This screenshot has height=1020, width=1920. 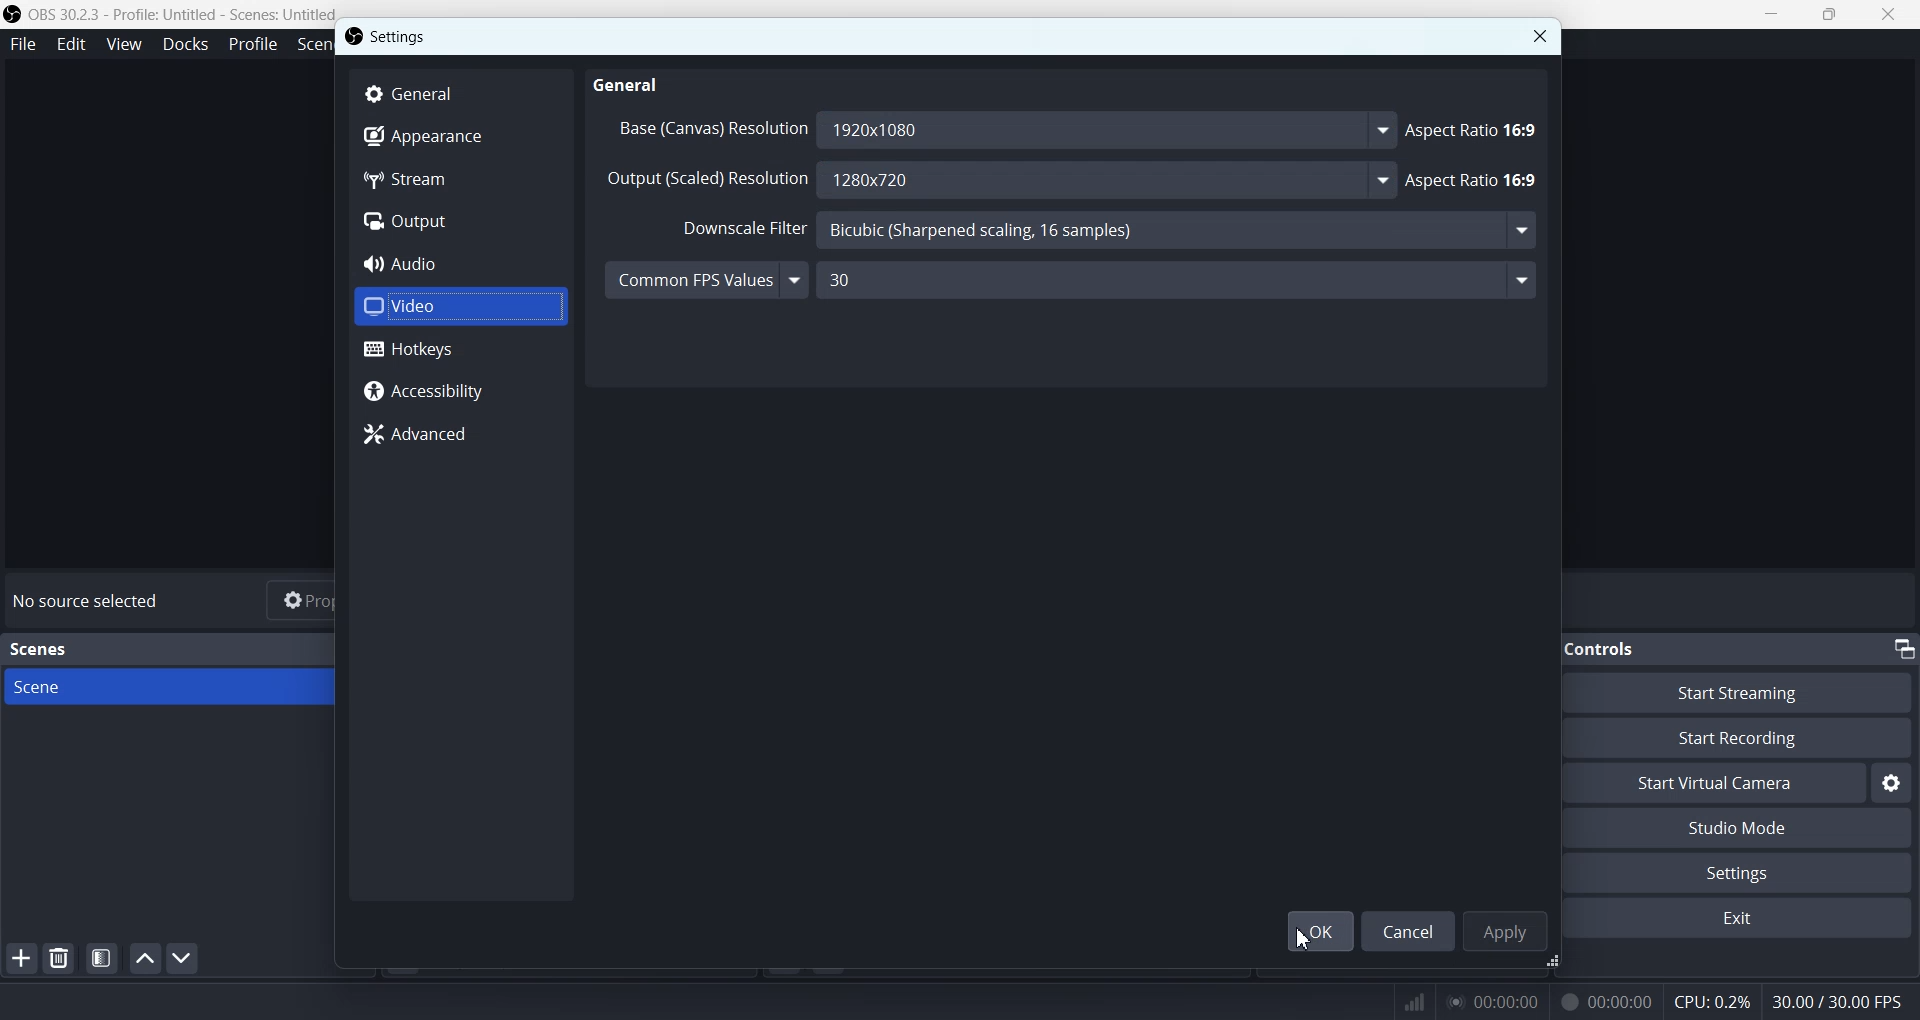 I want to click on General, so click(x=461, y=93).